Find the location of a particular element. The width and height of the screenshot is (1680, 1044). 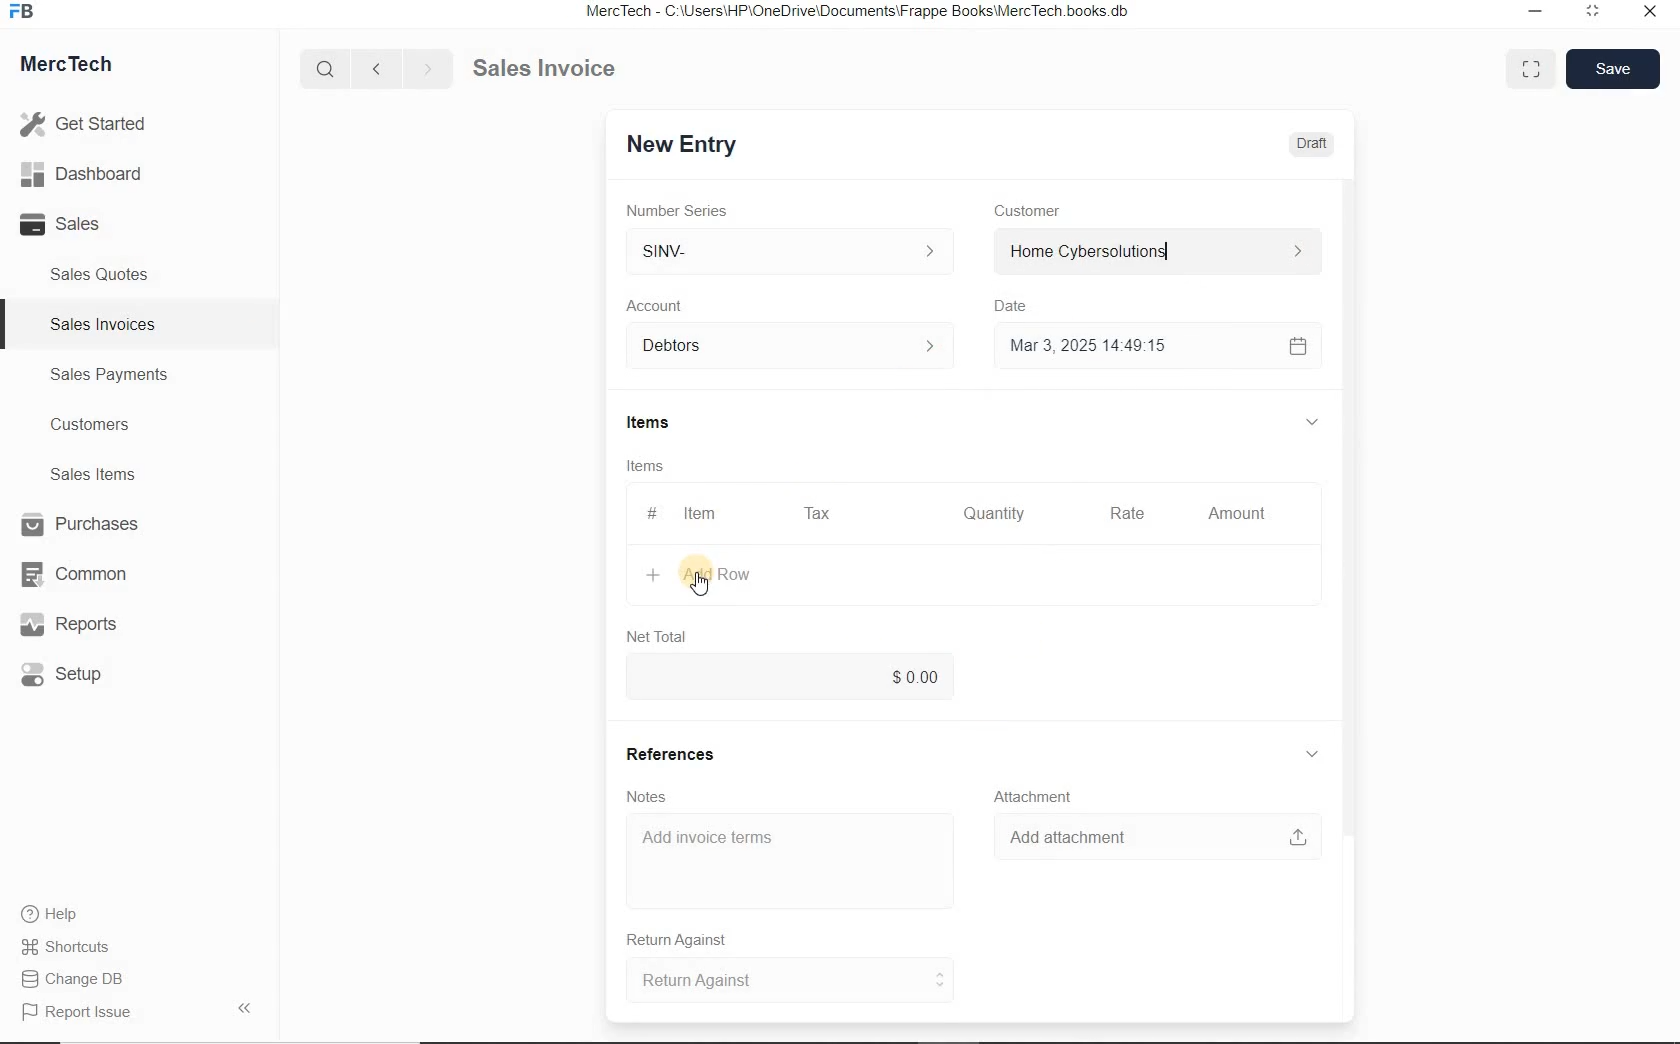

Customer is located at coordinates (1040, 211).